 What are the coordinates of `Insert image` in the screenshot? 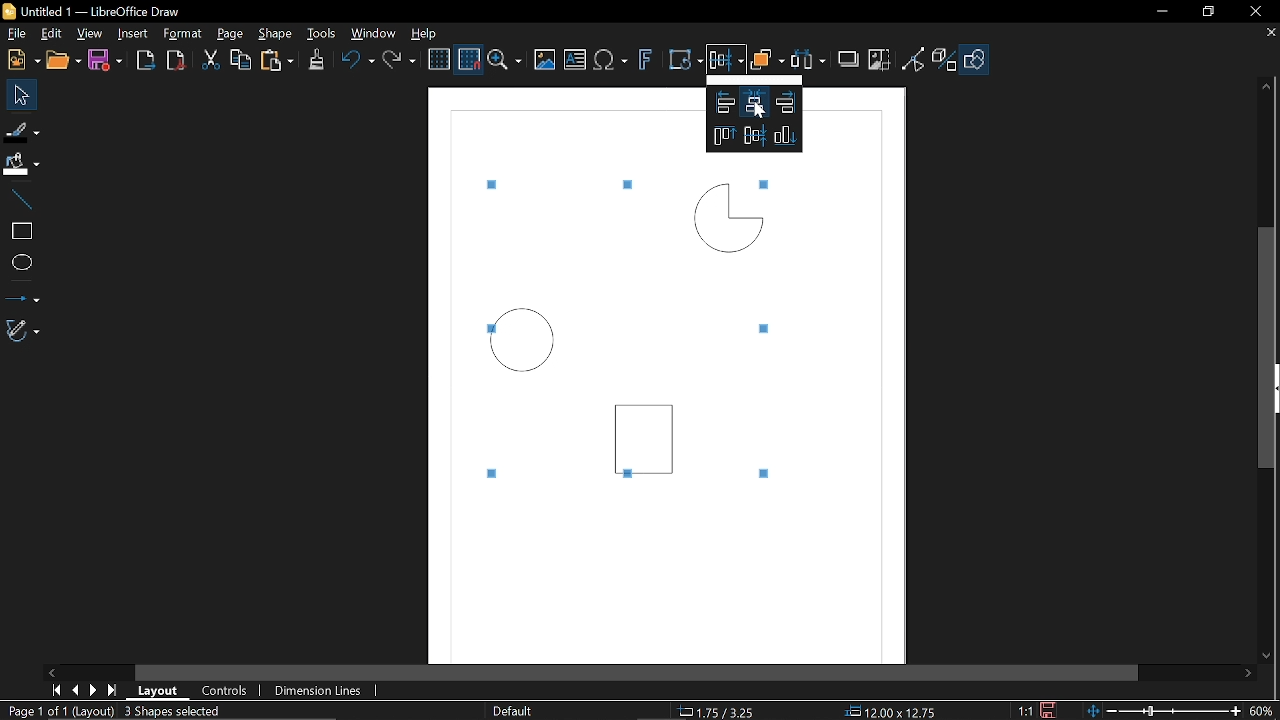 It's located at (545, 60).